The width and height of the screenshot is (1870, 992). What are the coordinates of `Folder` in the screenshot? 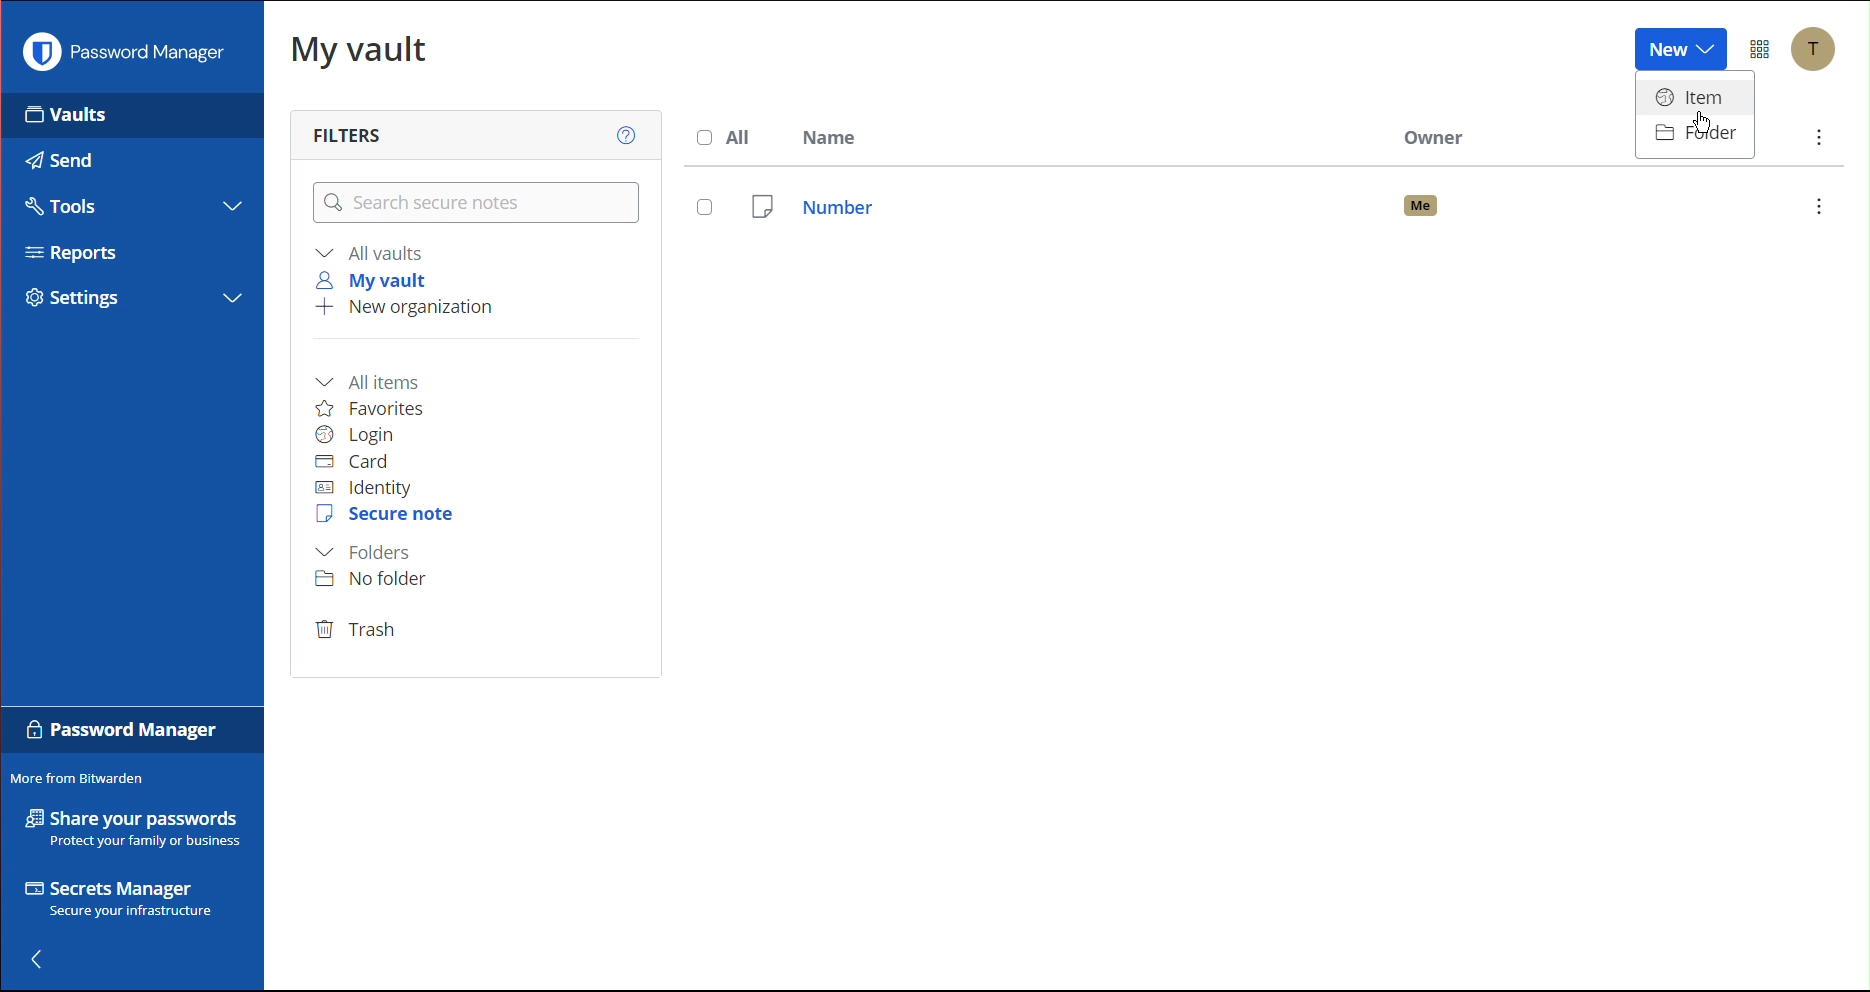 It's located at (1700, 133).